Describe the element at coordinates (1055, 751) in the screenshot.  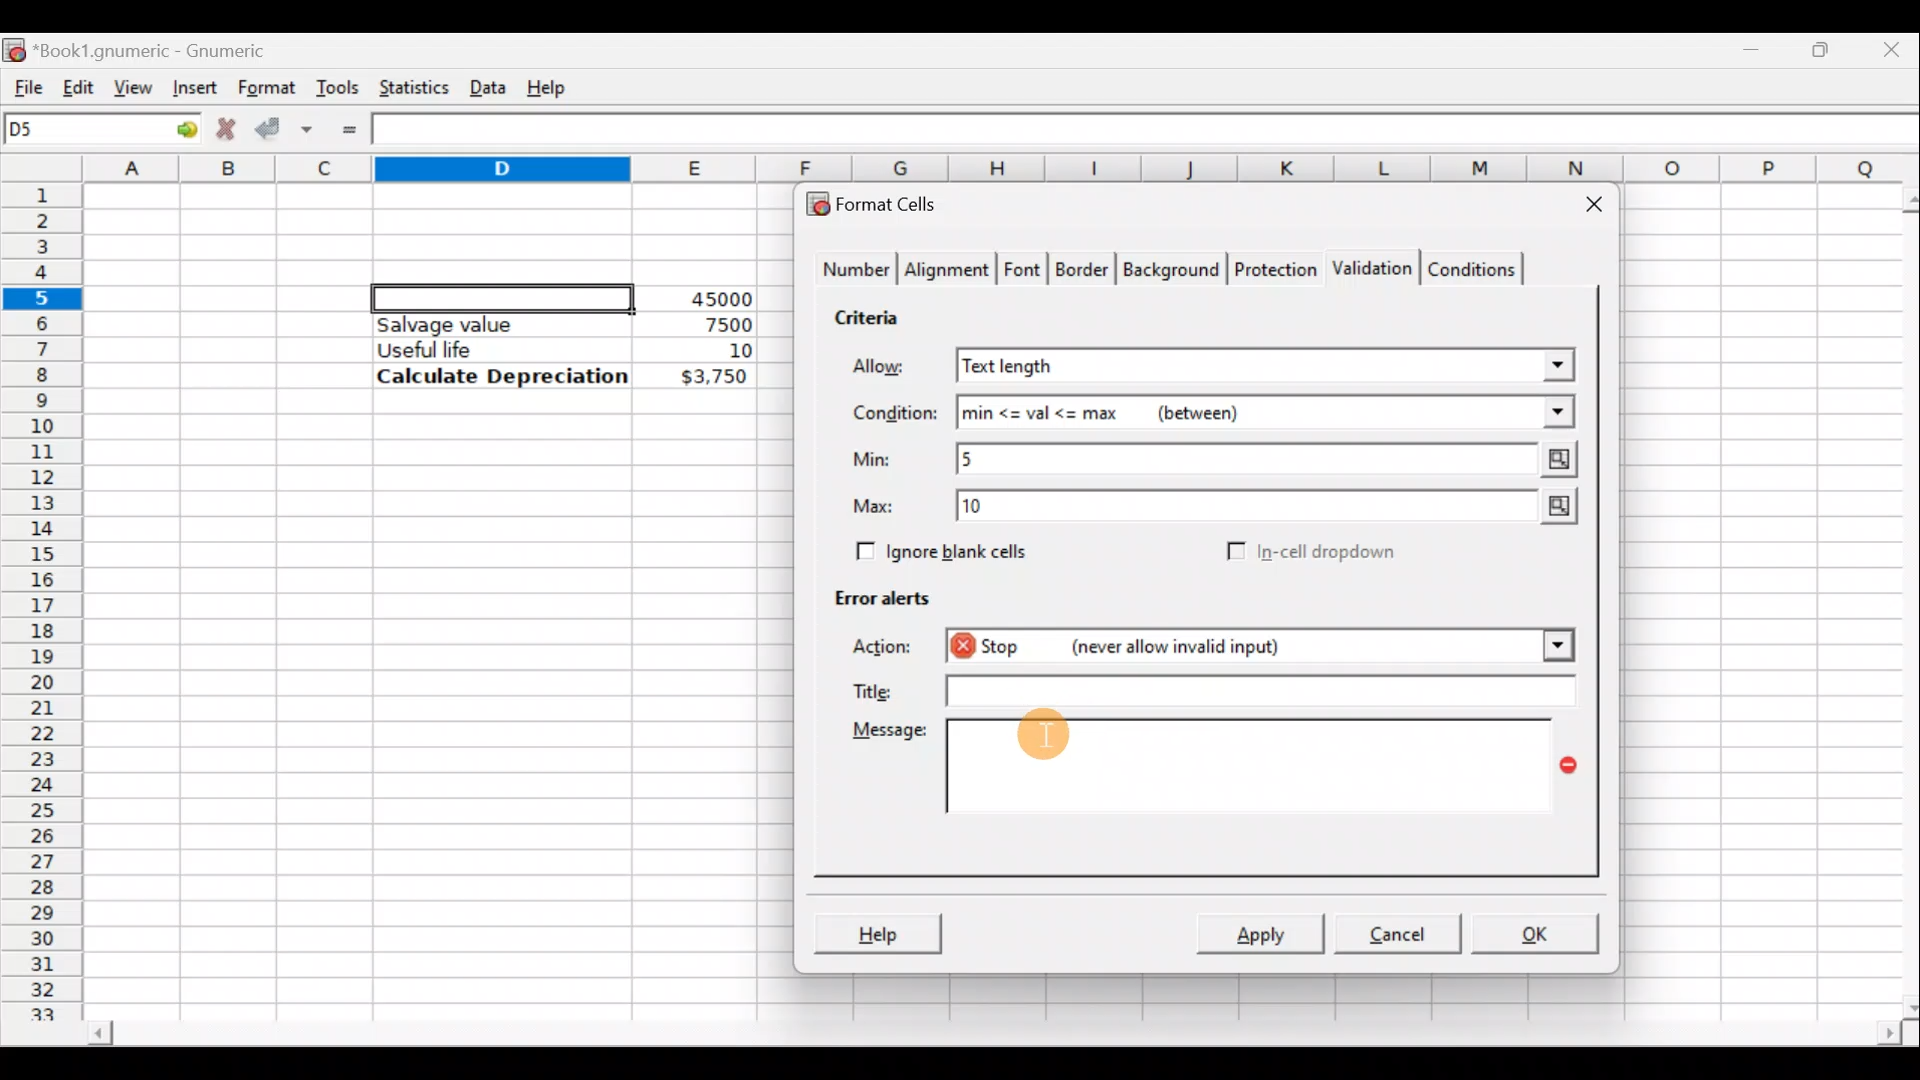
I see `Cursor on message` at that location.